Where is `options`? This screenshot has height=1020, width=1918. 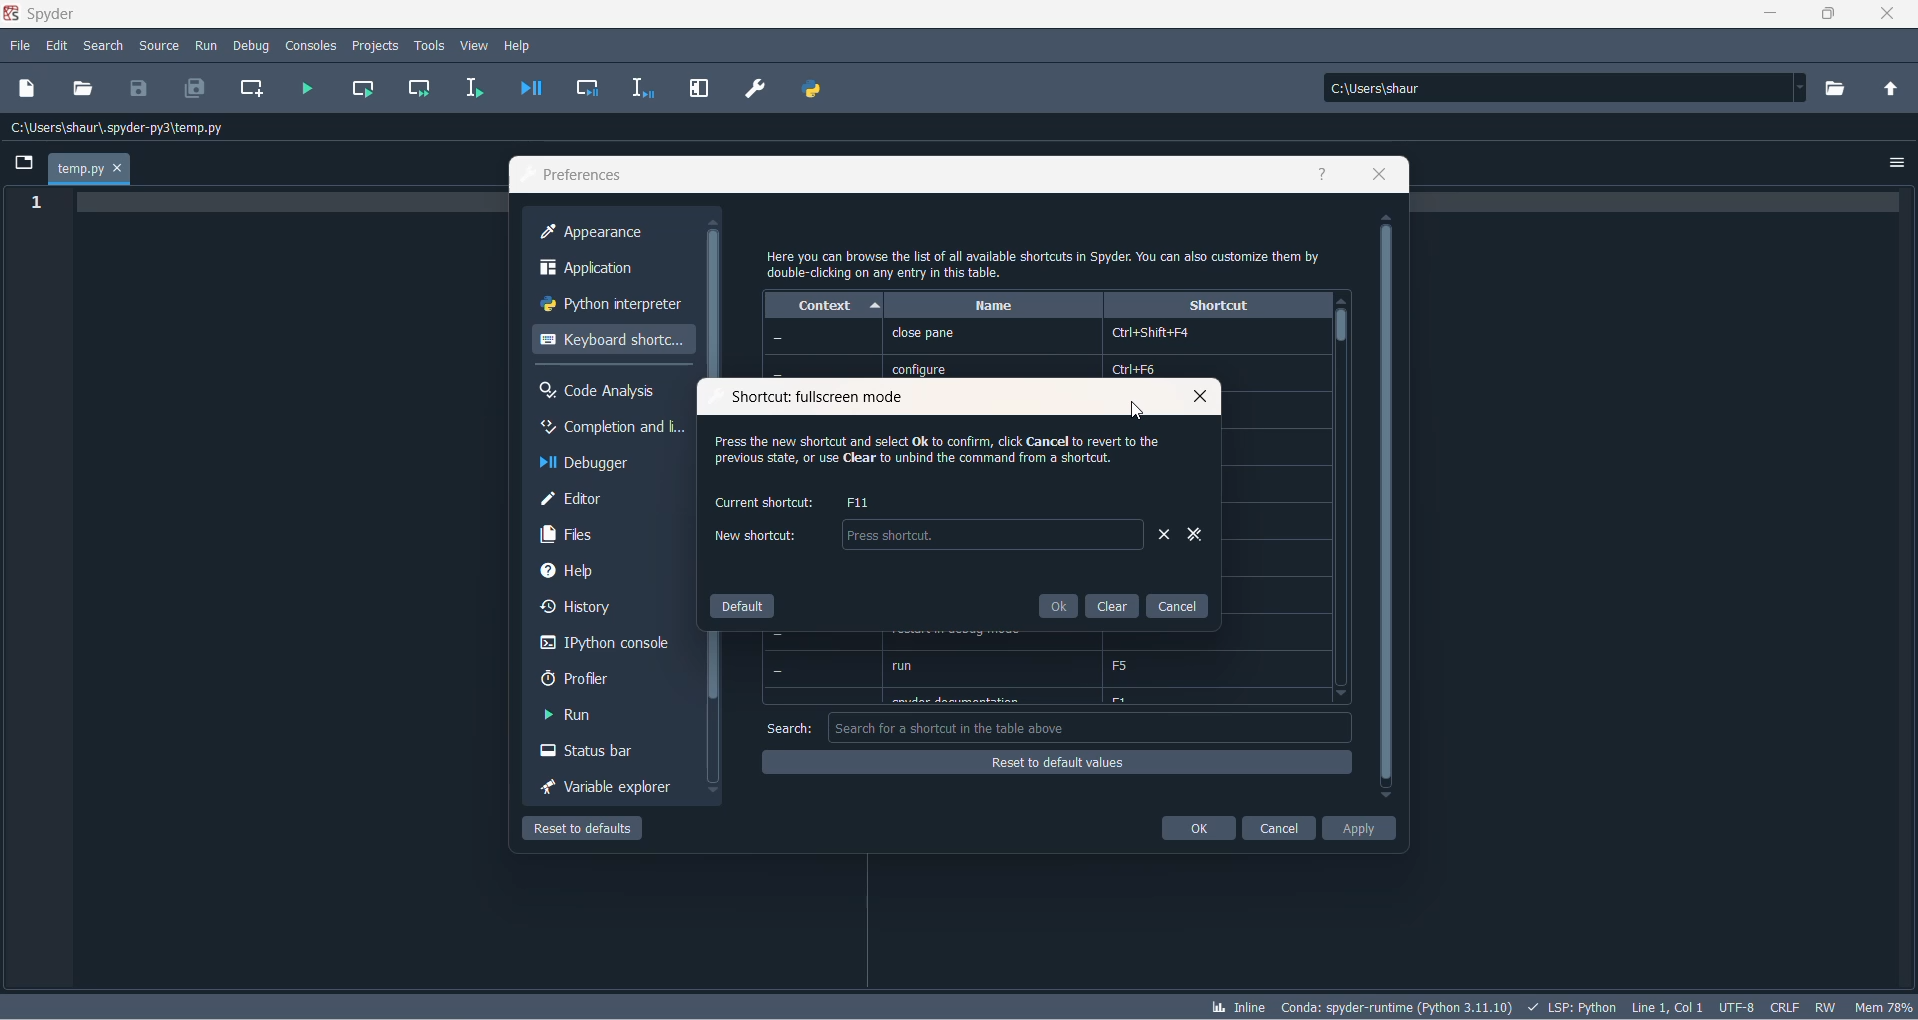 options is located at coordinates (1898, 158).